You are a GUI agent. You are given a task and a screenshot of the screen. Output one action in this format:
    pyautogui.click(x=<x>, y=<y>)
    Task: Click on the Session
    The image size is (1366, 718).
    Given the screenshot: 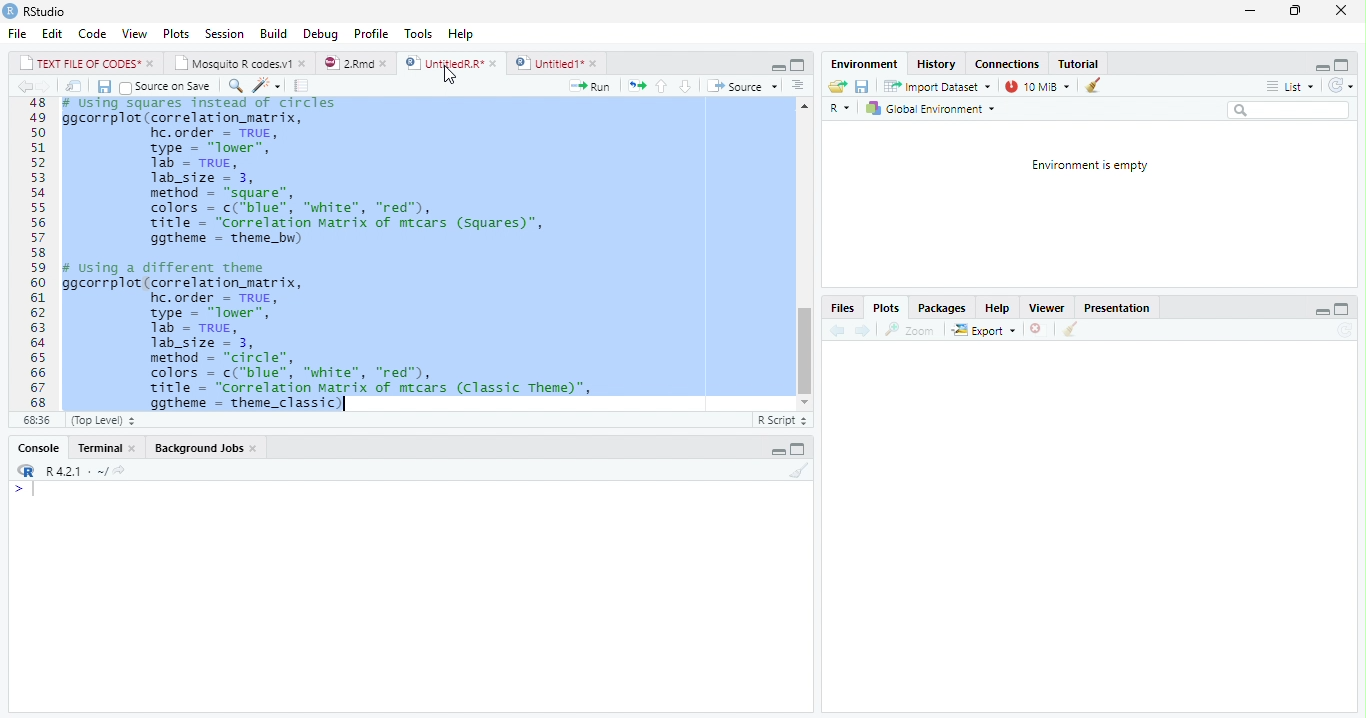 What is the action you would take?
    pyautogui.click(x=226, y=36)
    